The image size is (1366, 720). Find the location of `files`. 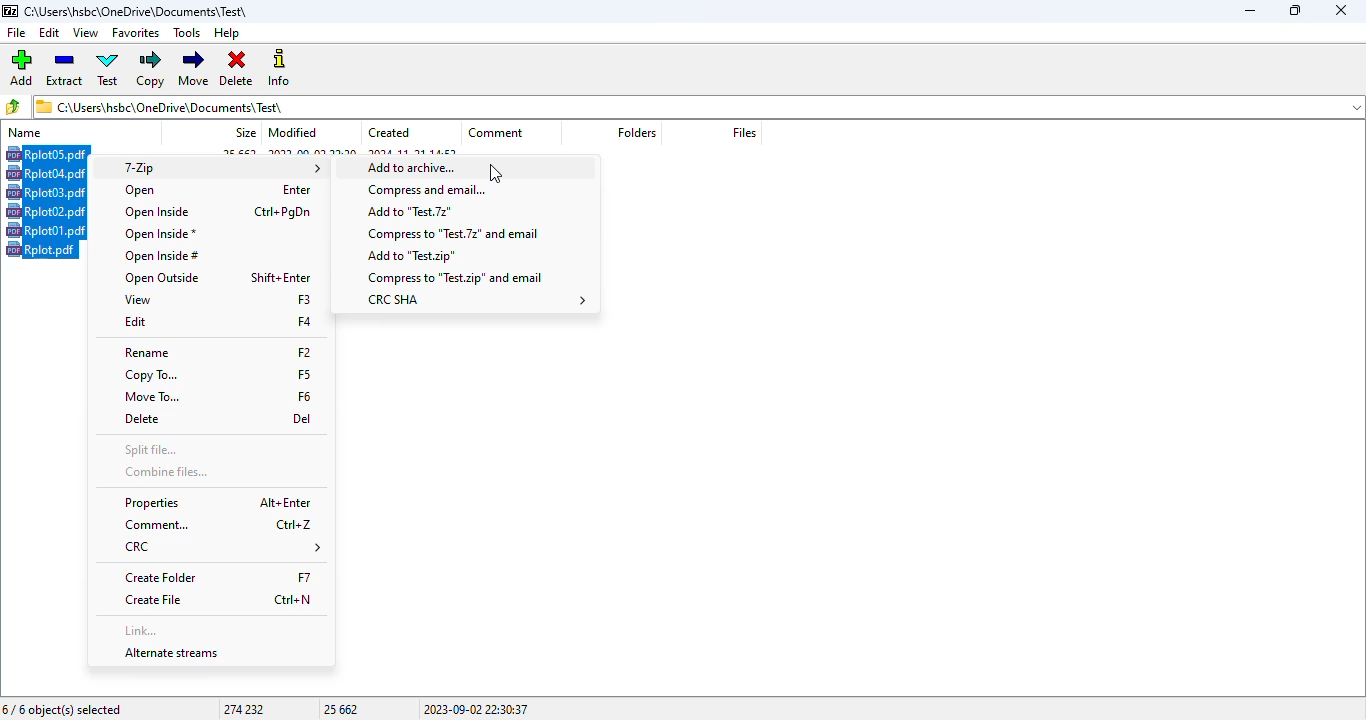

files is located at coordinates (744, 132).